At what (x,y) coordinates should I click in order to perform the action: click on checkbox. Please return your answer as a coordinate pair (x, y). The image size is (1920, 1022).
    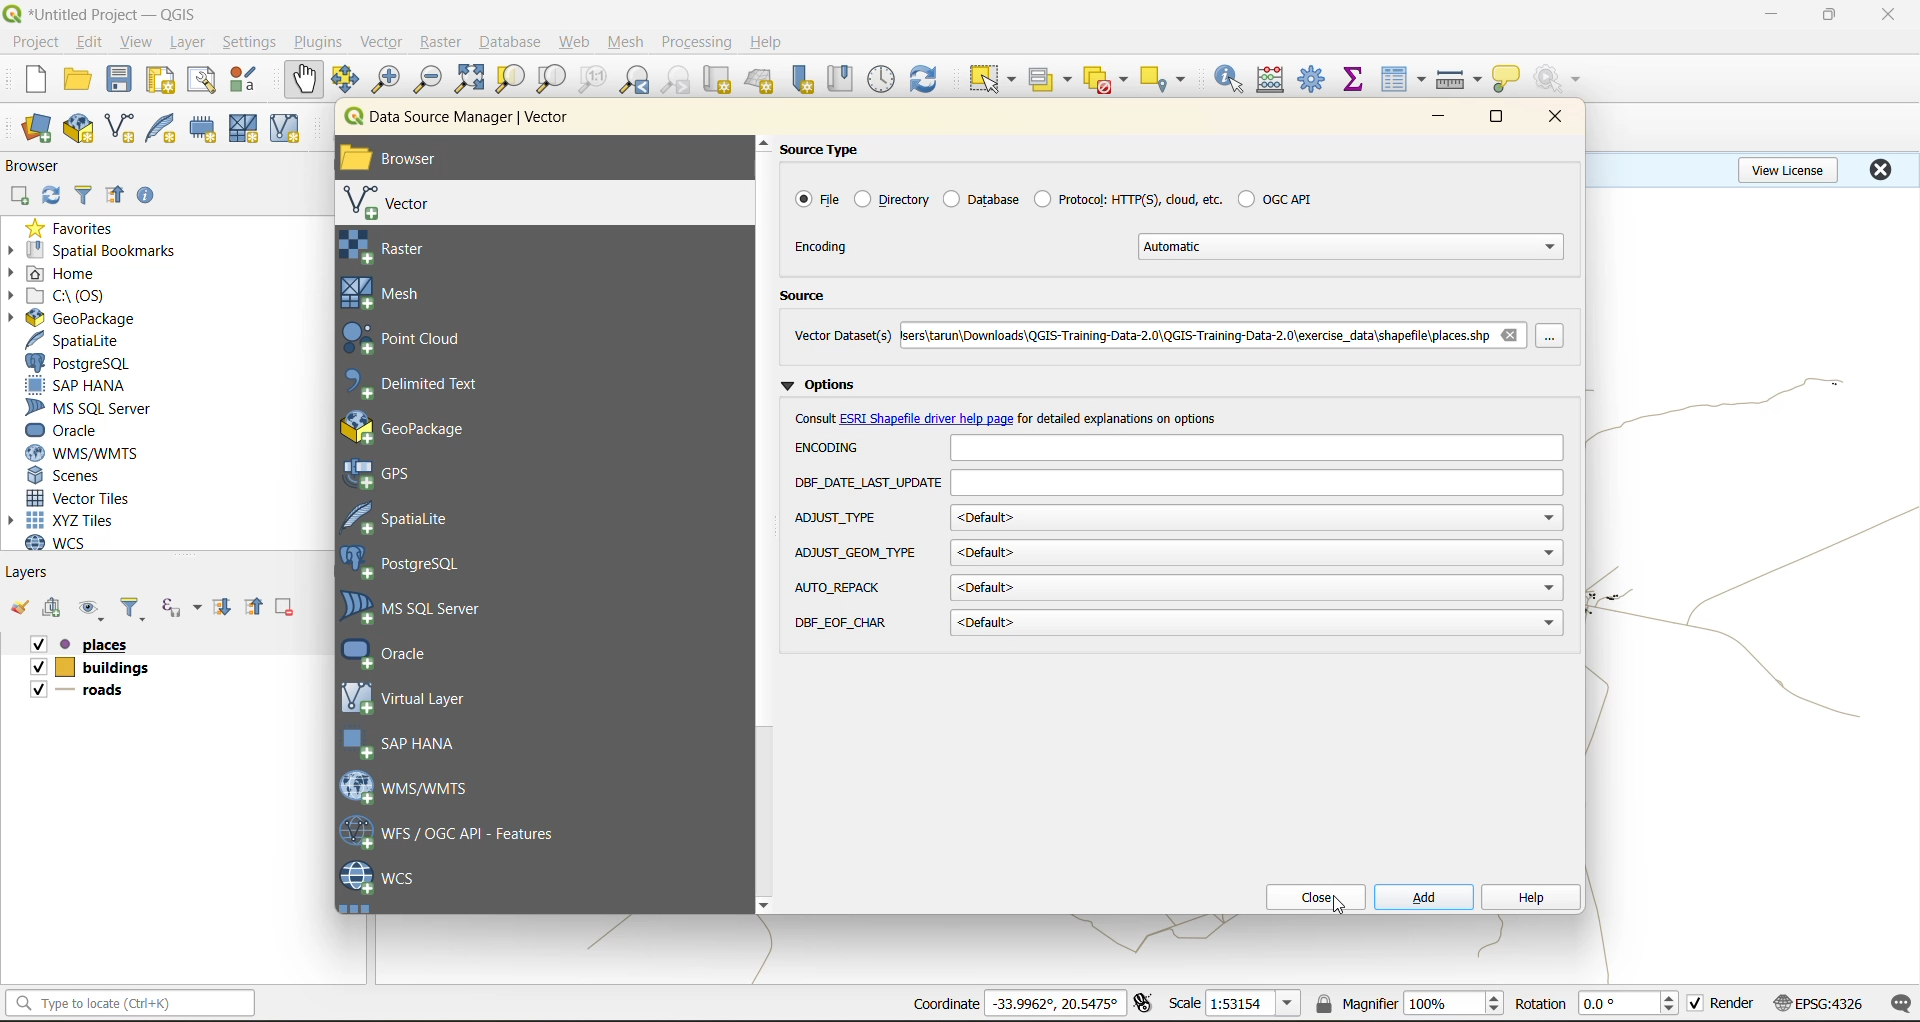
    Looking at the image, I should click on (36, 667).